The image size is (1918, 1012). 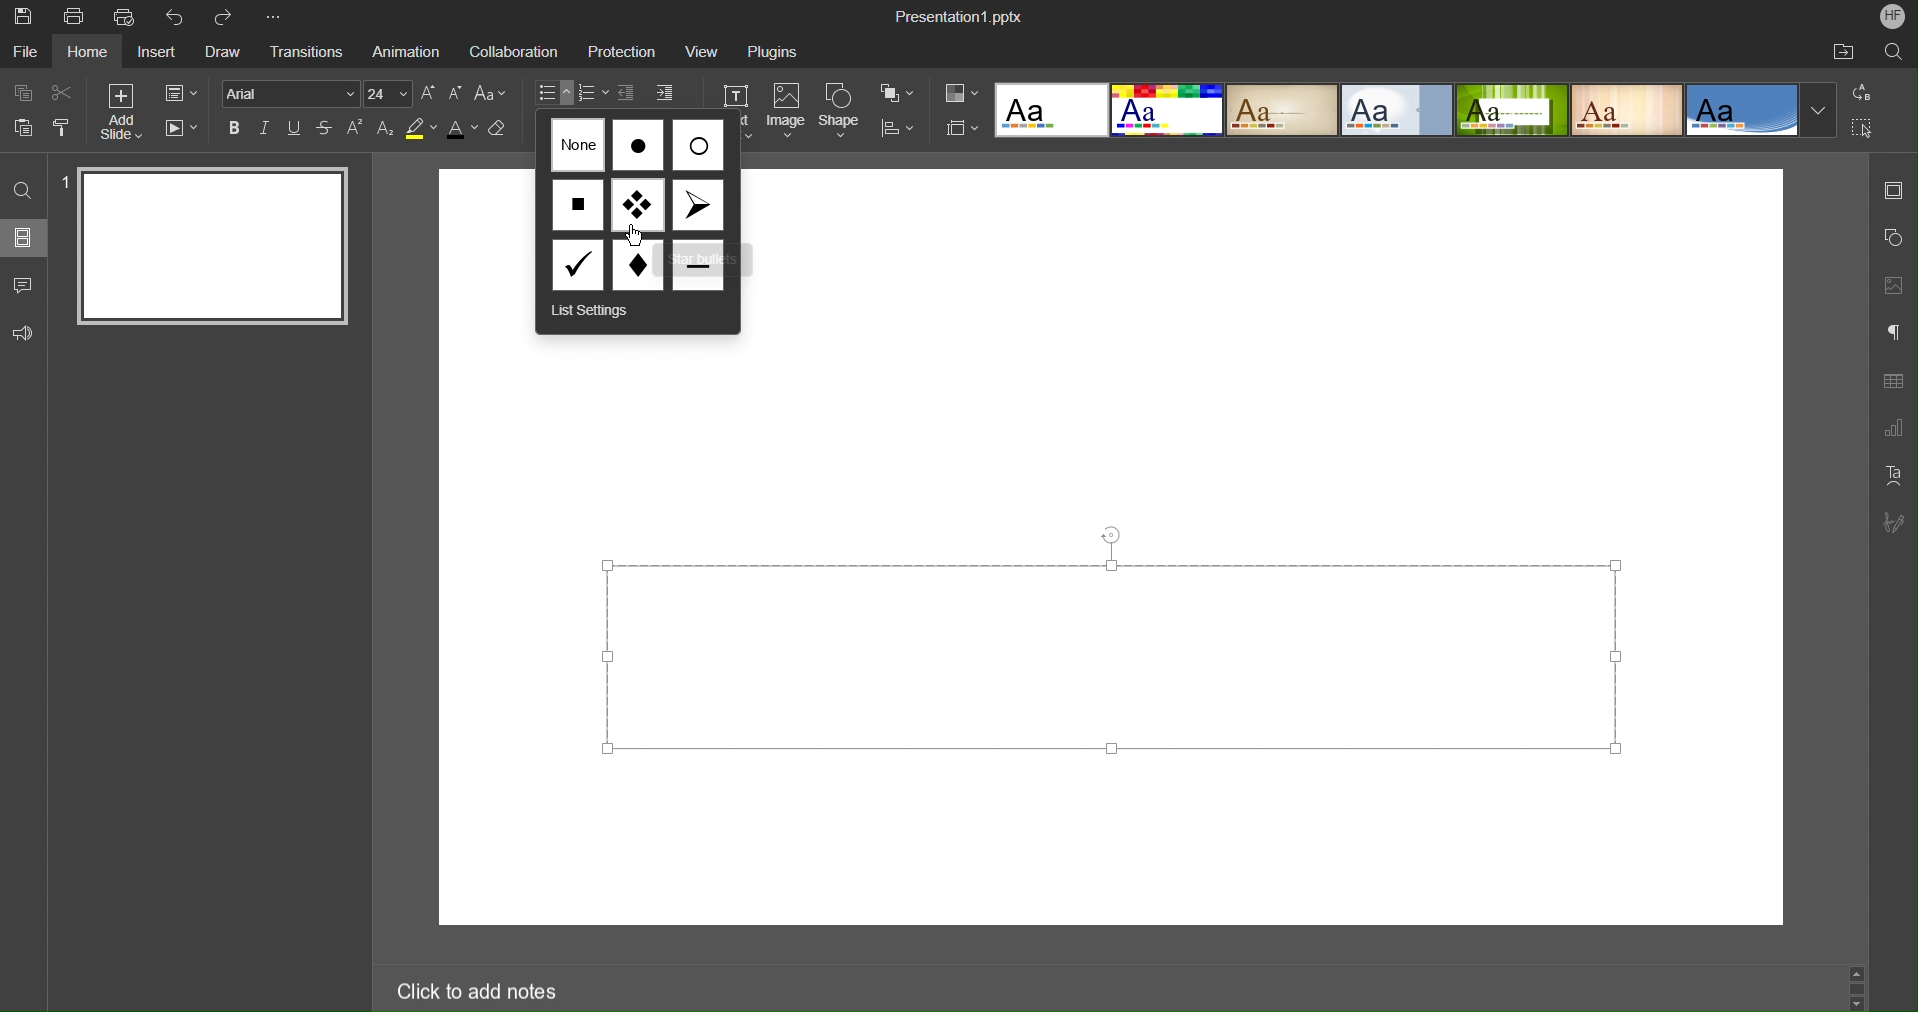 I want to click on Find, so click(x=19, y=190).